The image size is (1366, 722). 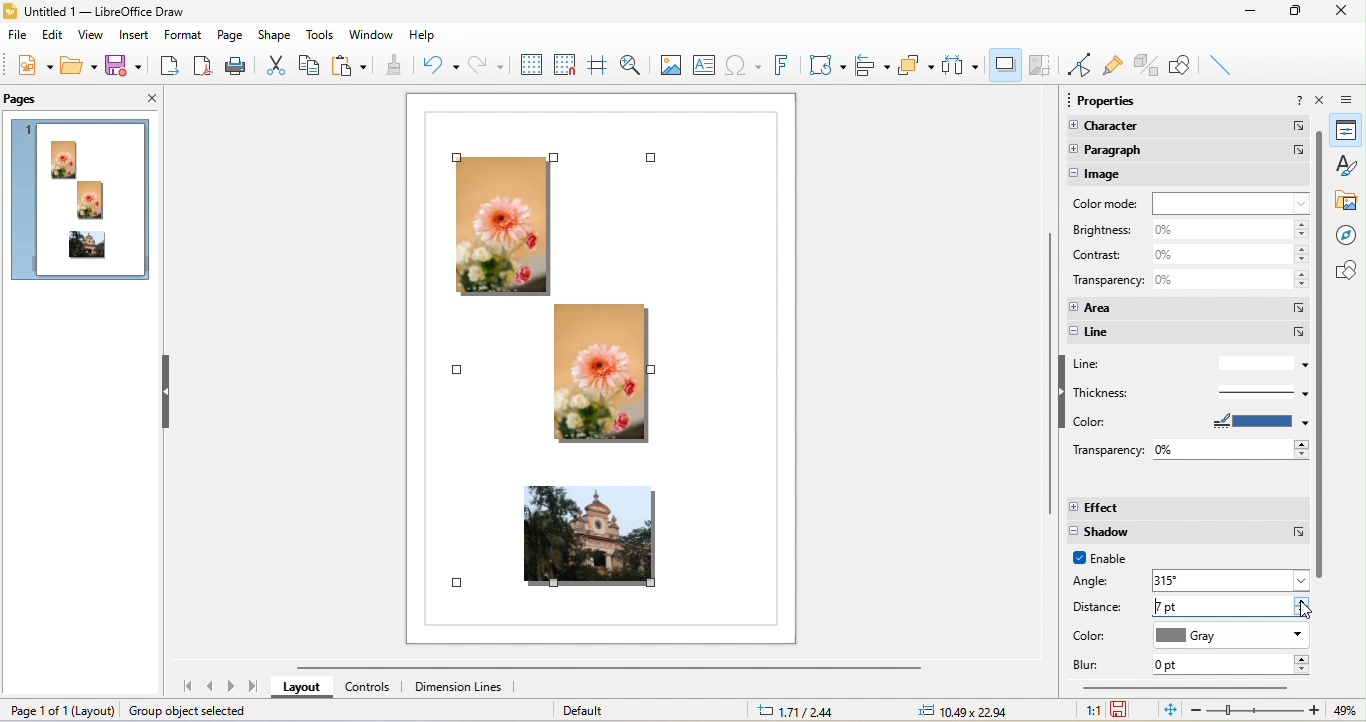 What do you see at coordinates (826, 63) in the screenshot?
I see `transformation` at bounding box center [826, 63].